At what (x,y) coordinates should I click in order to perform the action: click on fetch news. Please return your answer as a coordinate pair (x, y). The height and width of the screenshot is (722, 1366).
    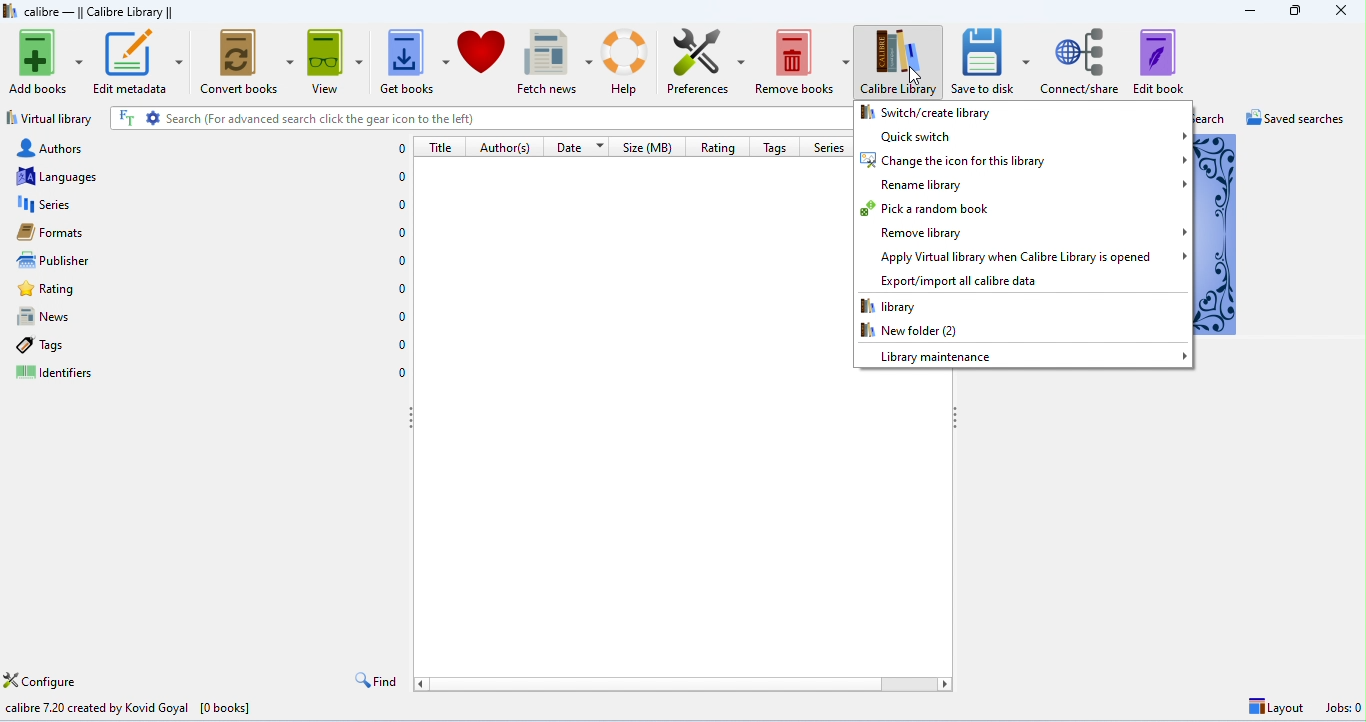
    Looking at the image, I should click on (555, 60).